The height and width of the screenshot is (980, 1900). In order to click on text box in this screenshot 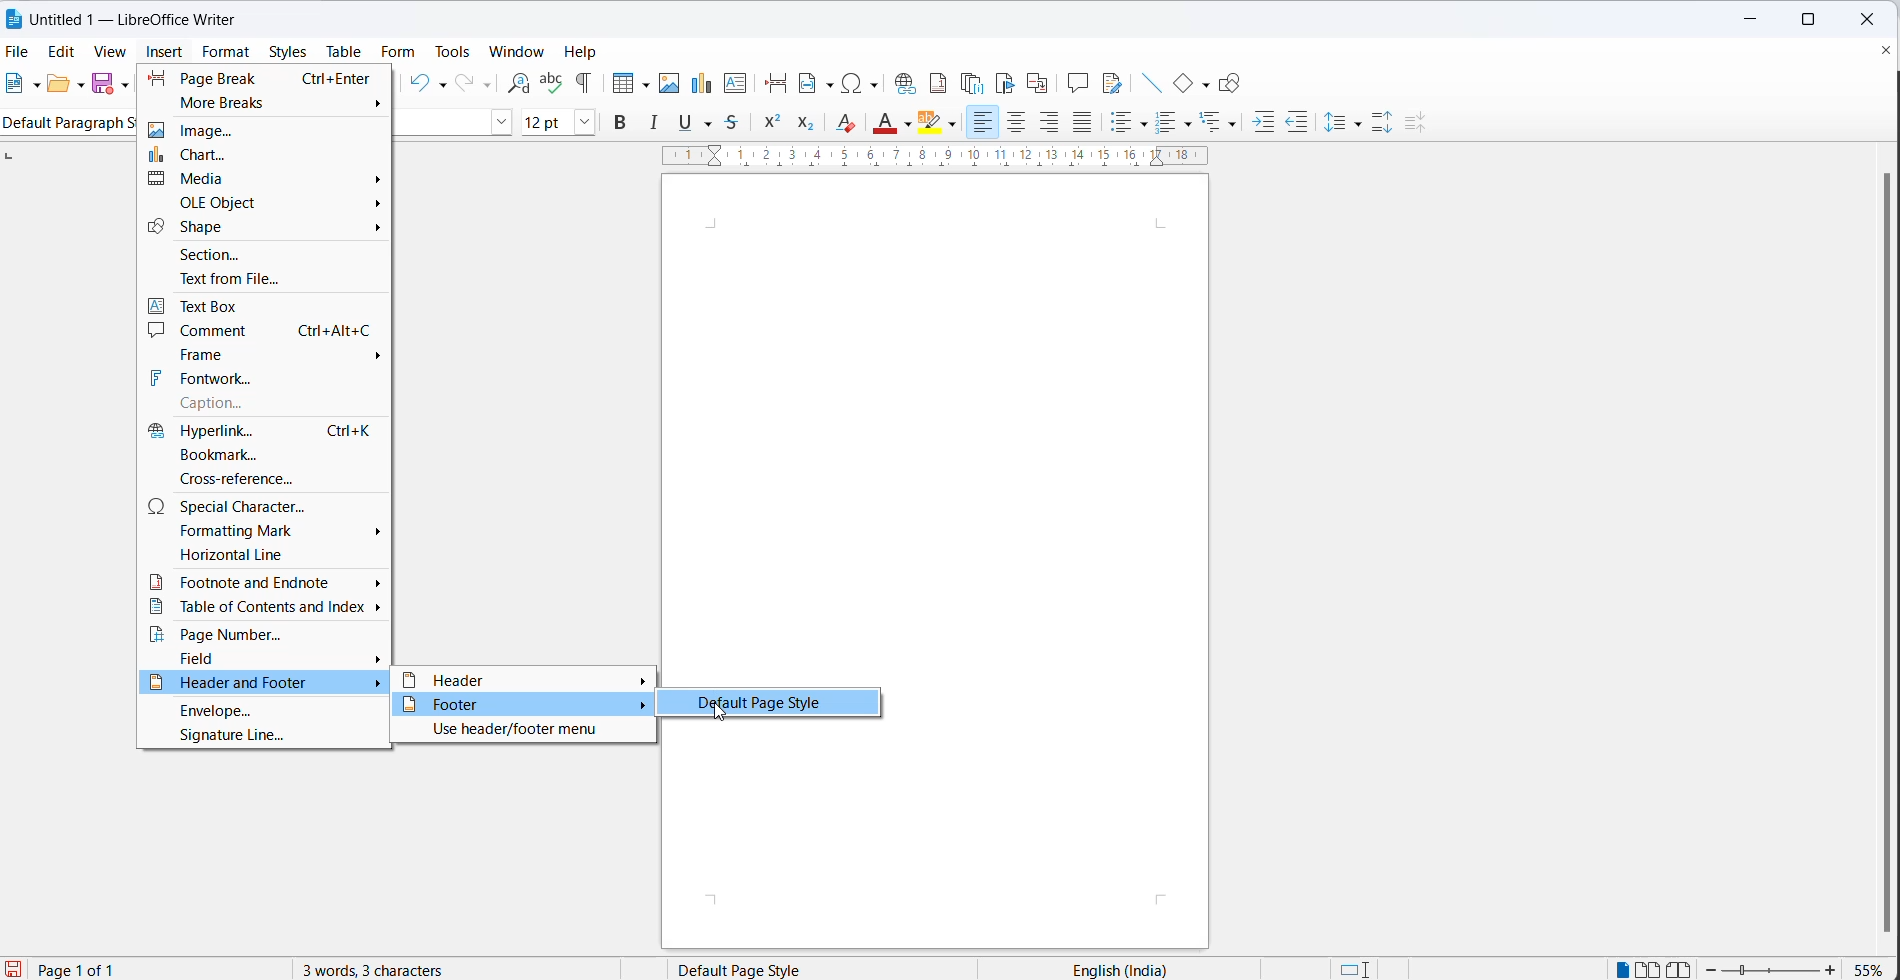, I will do `click(260, 308)`.